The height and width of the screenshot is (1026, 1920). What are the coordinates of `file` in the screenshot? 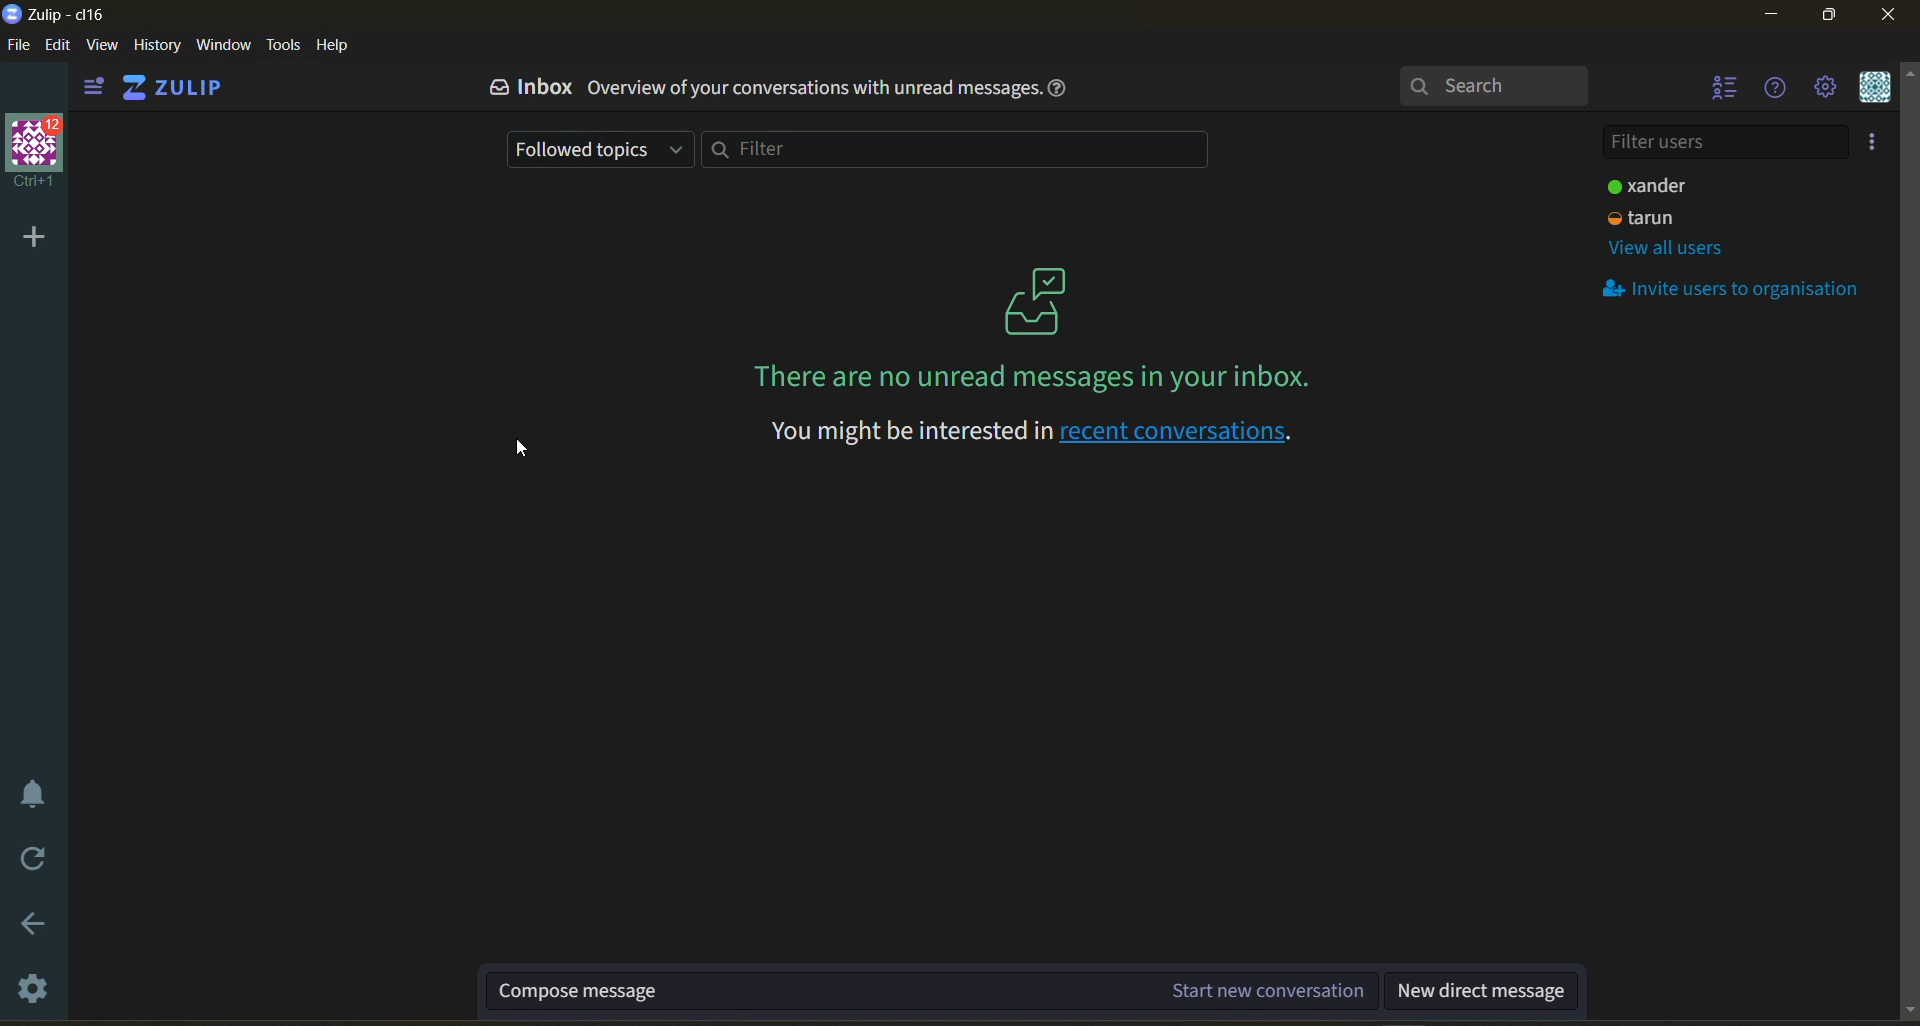 It's located at (22, 45).